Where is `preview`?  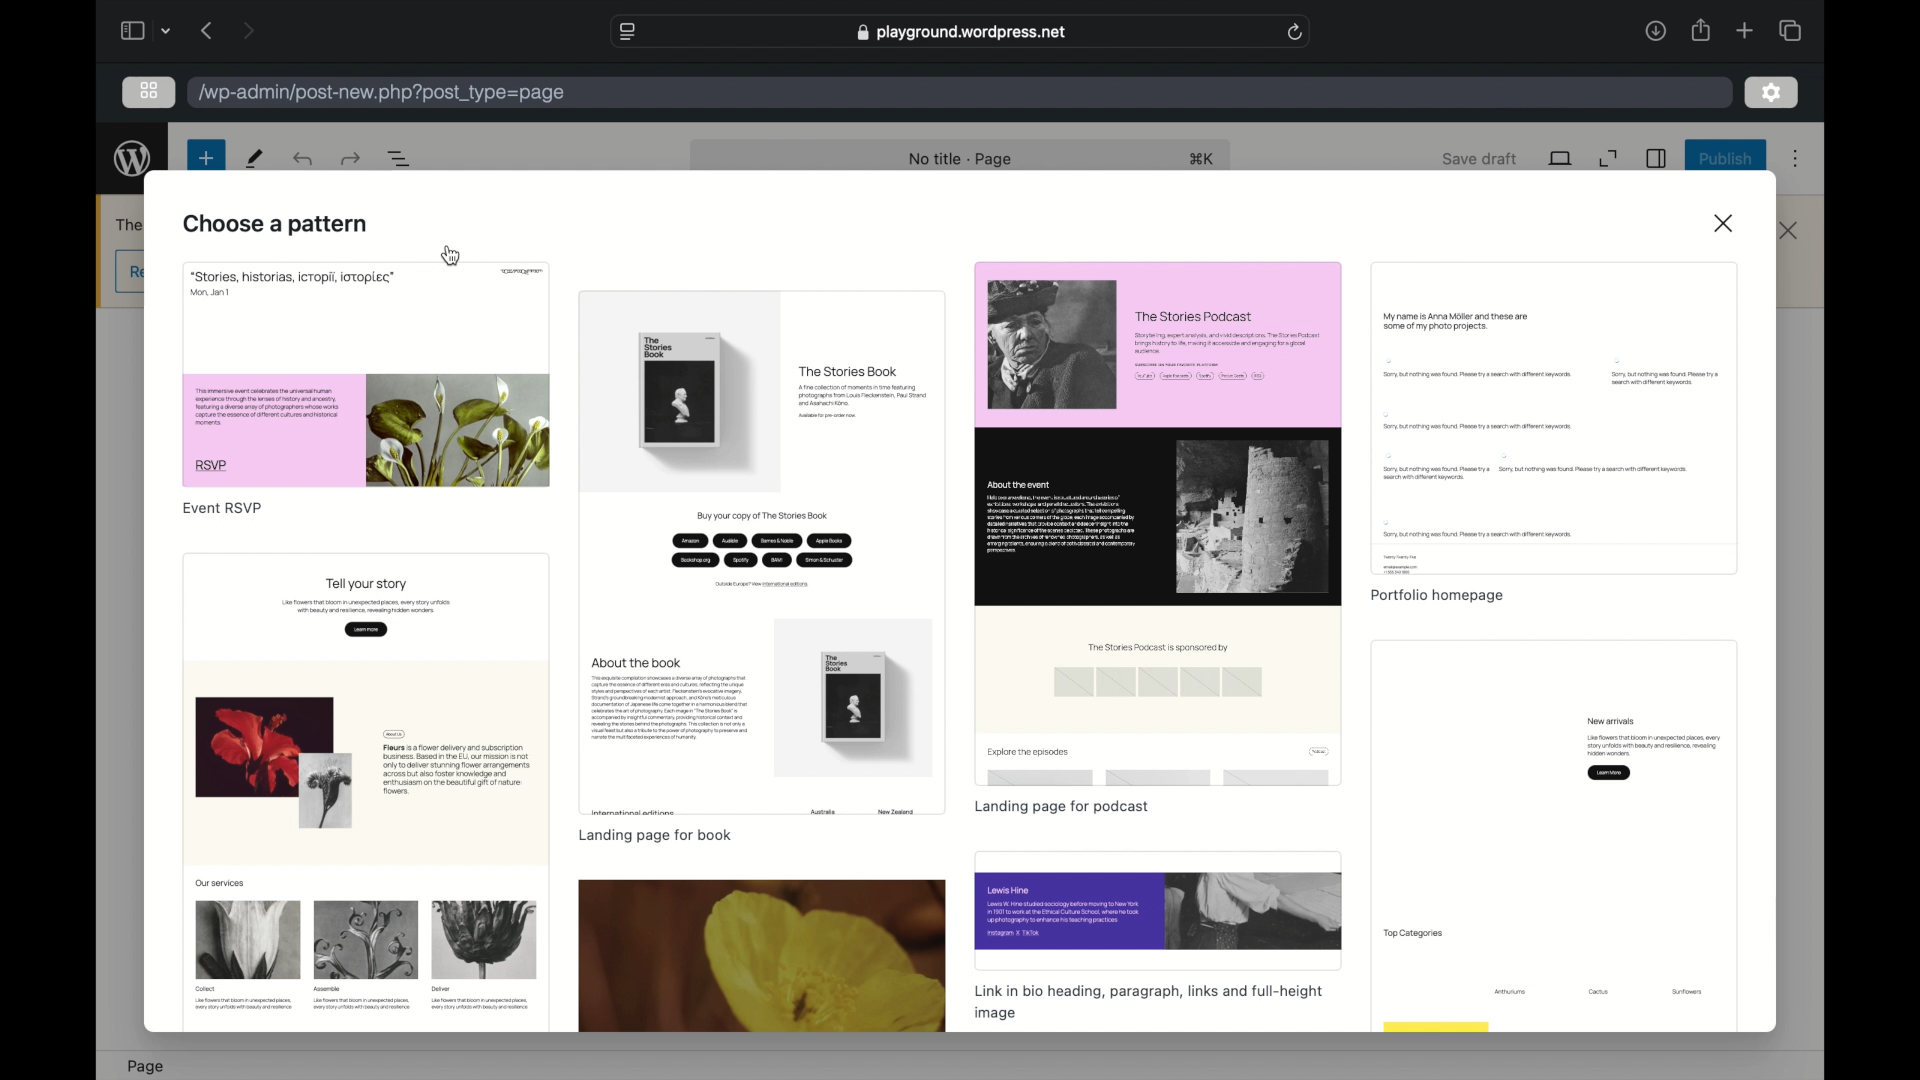 preview is located at coordinates (762, 956).